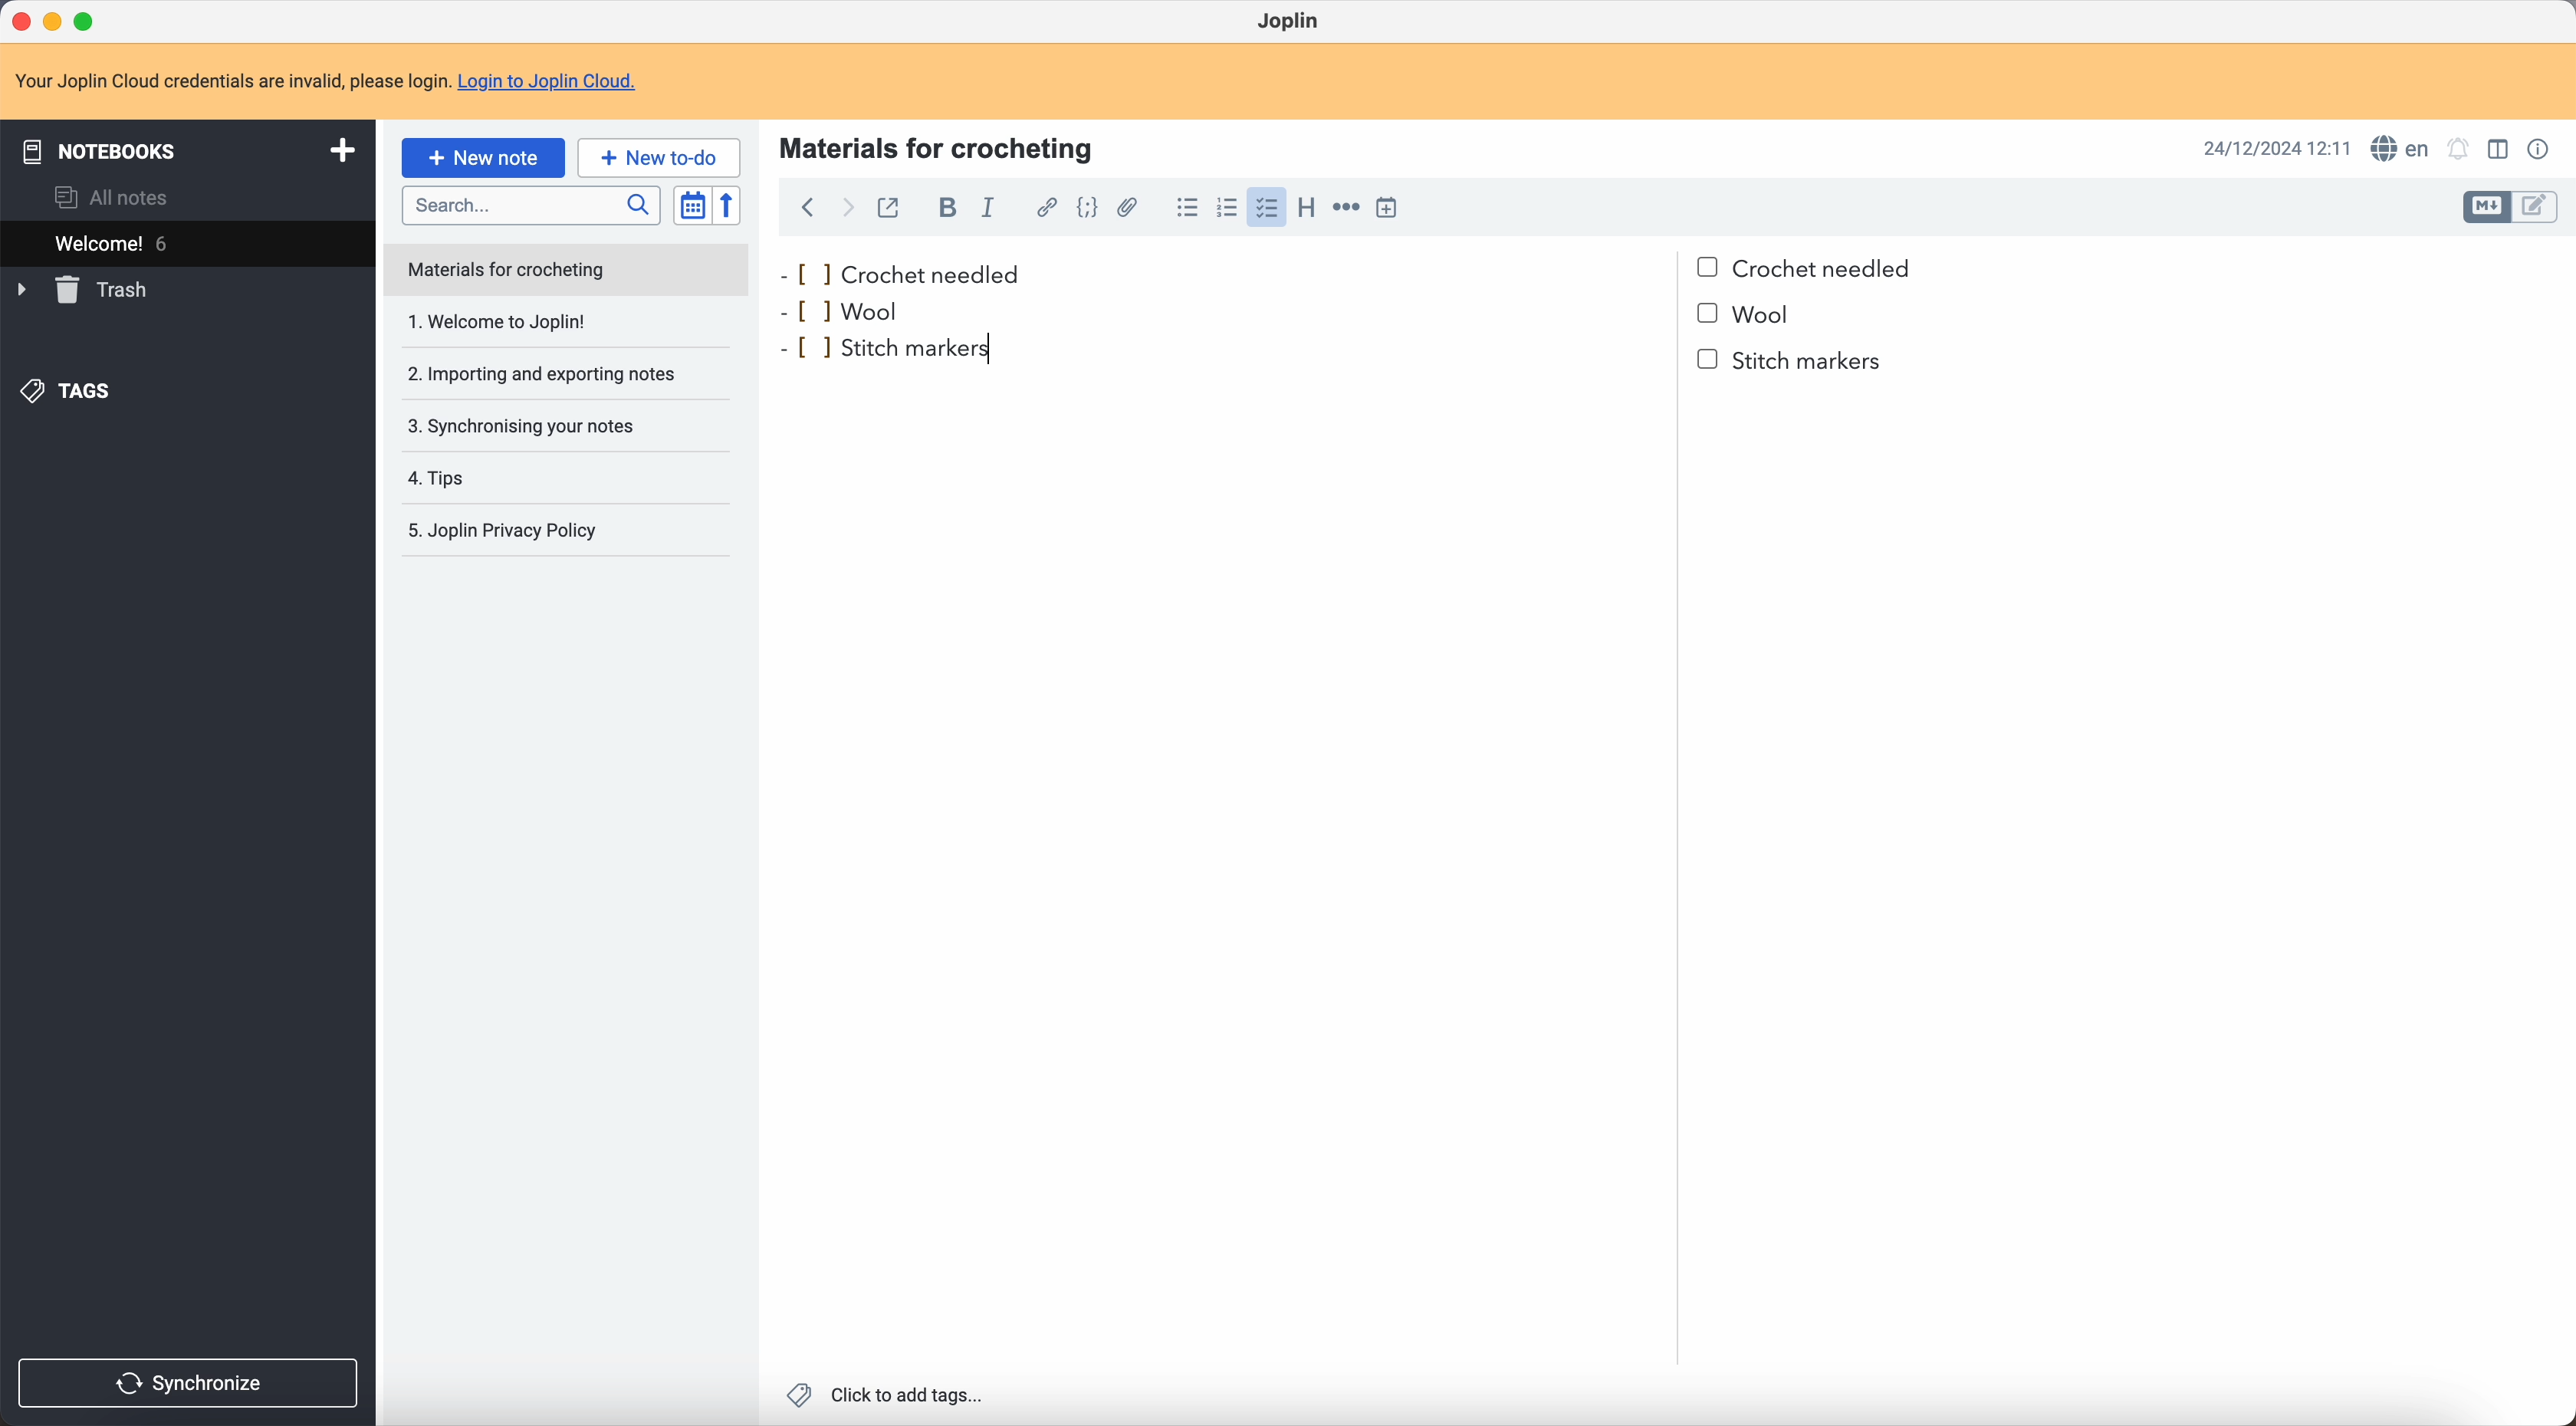 This screenshot has height=1426, width=2576. Describe the element at coordinates (939, 146) in the screenshot. I see `materials for crocheting` at that location.